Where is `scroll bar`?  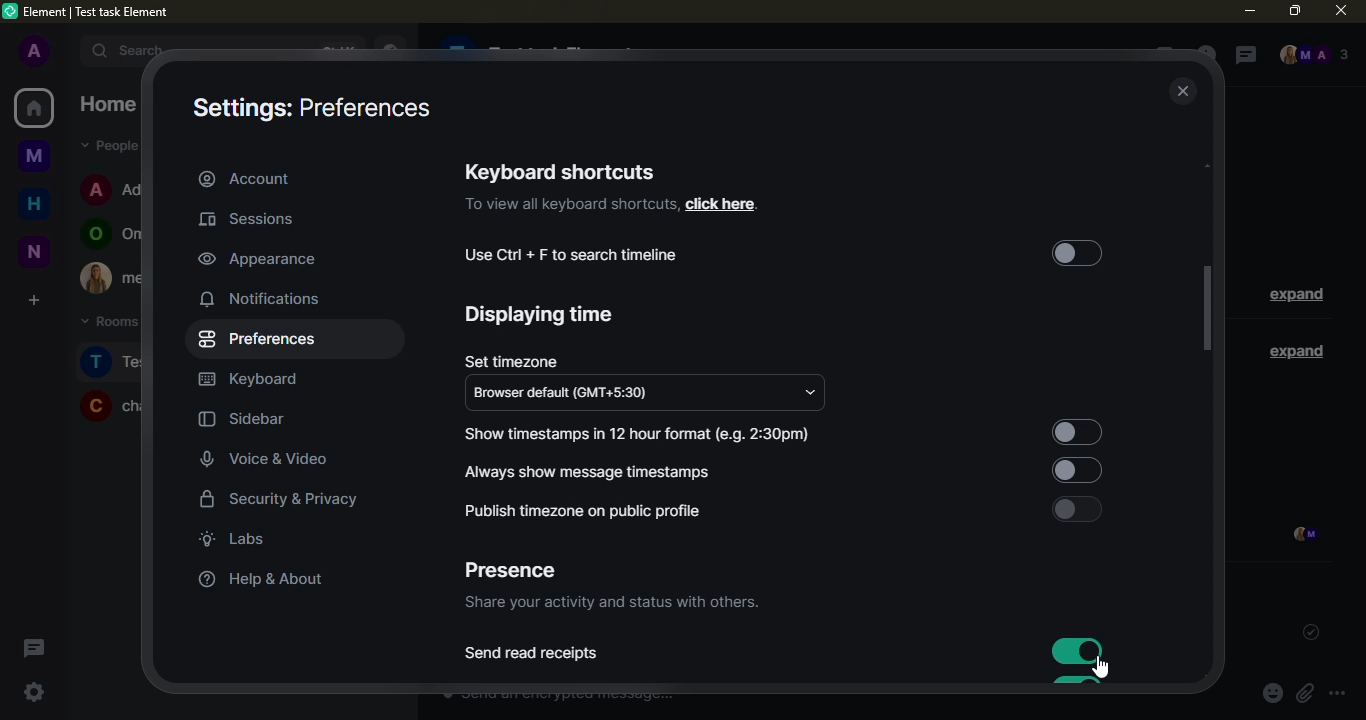
scroll bar is located at coordinates (1208, 309).